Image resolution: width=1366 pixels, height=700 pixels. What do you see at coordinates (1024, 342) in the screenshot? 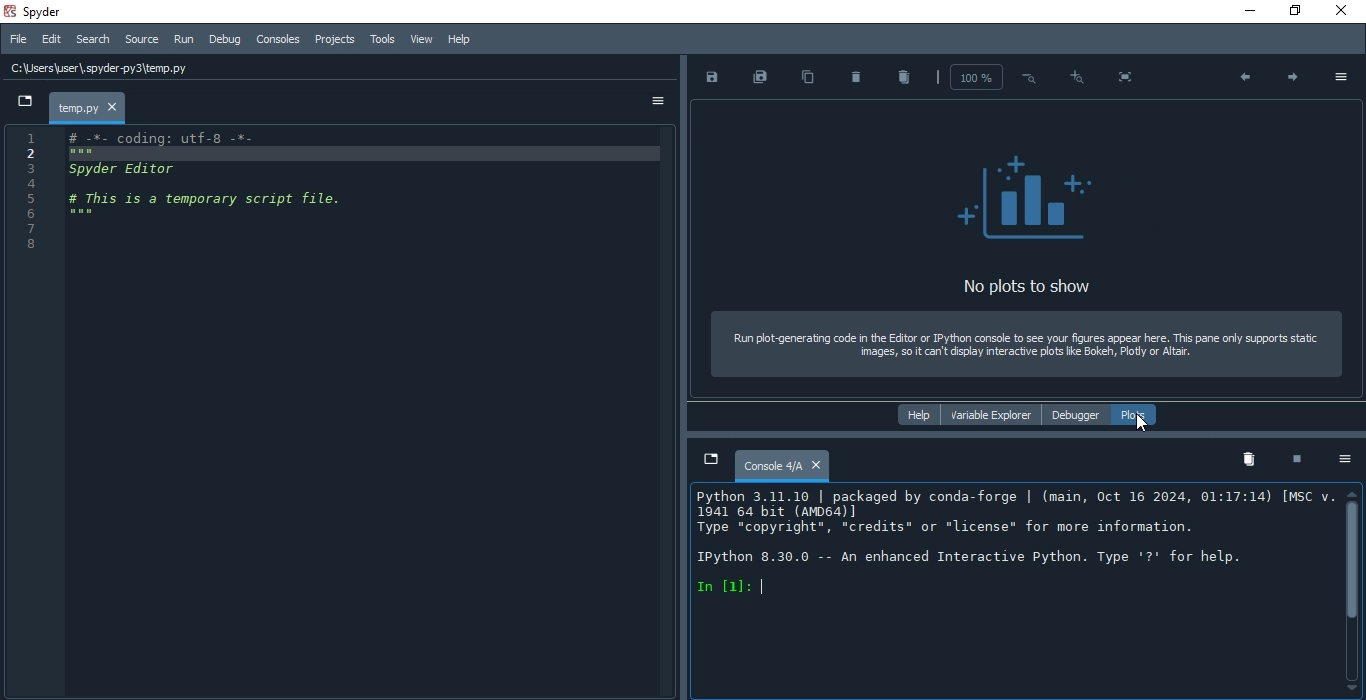
I see `Run plot generating code in the Editor or Python console to see your figures appear here. This pane only supports static
images, soit can't display interactive plots lie Bokeh, Plotly or Altai,` at bounding box center [1024, 342].